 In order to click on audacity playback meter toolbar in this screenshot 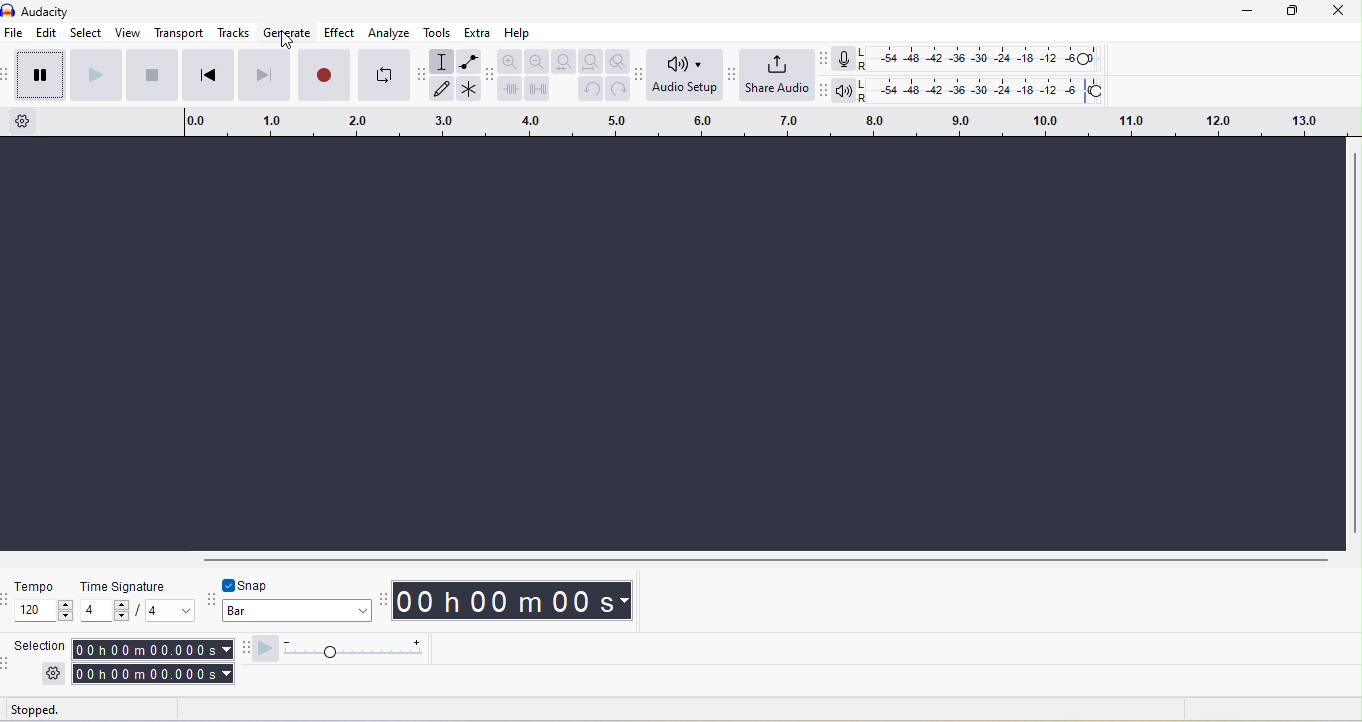, I will do `click(824, 88)`.